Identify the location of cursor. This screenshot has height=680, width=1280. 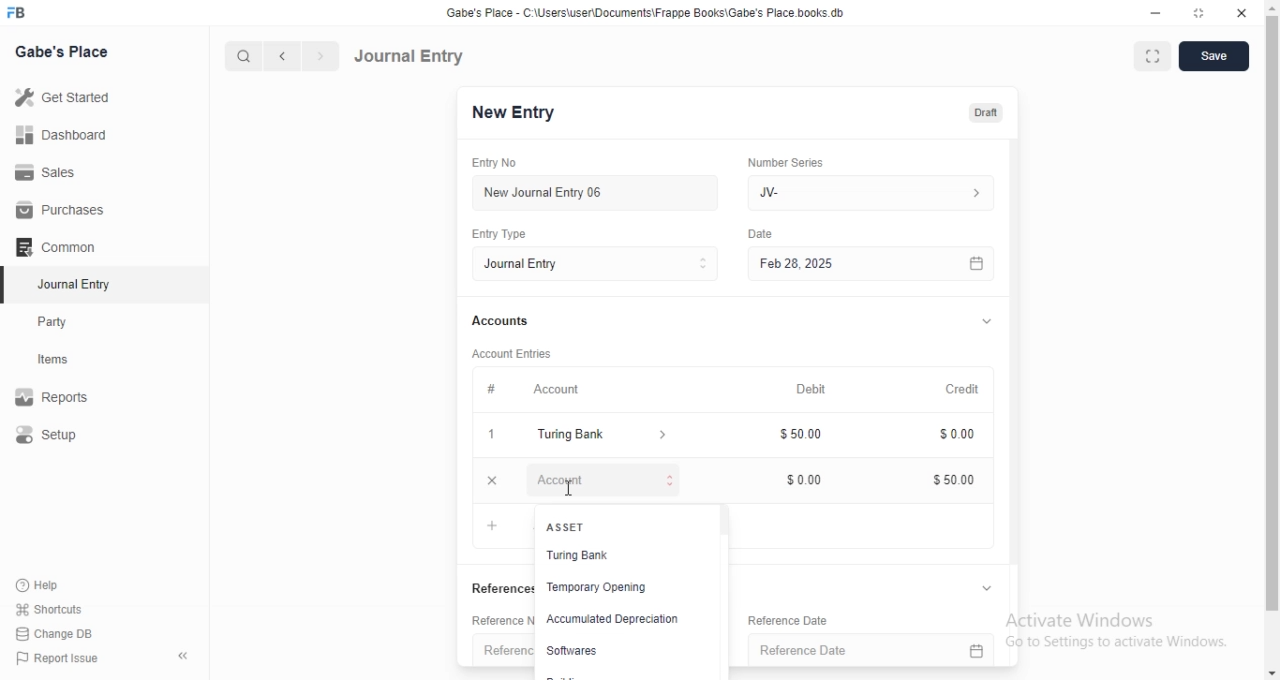
(568, 489).